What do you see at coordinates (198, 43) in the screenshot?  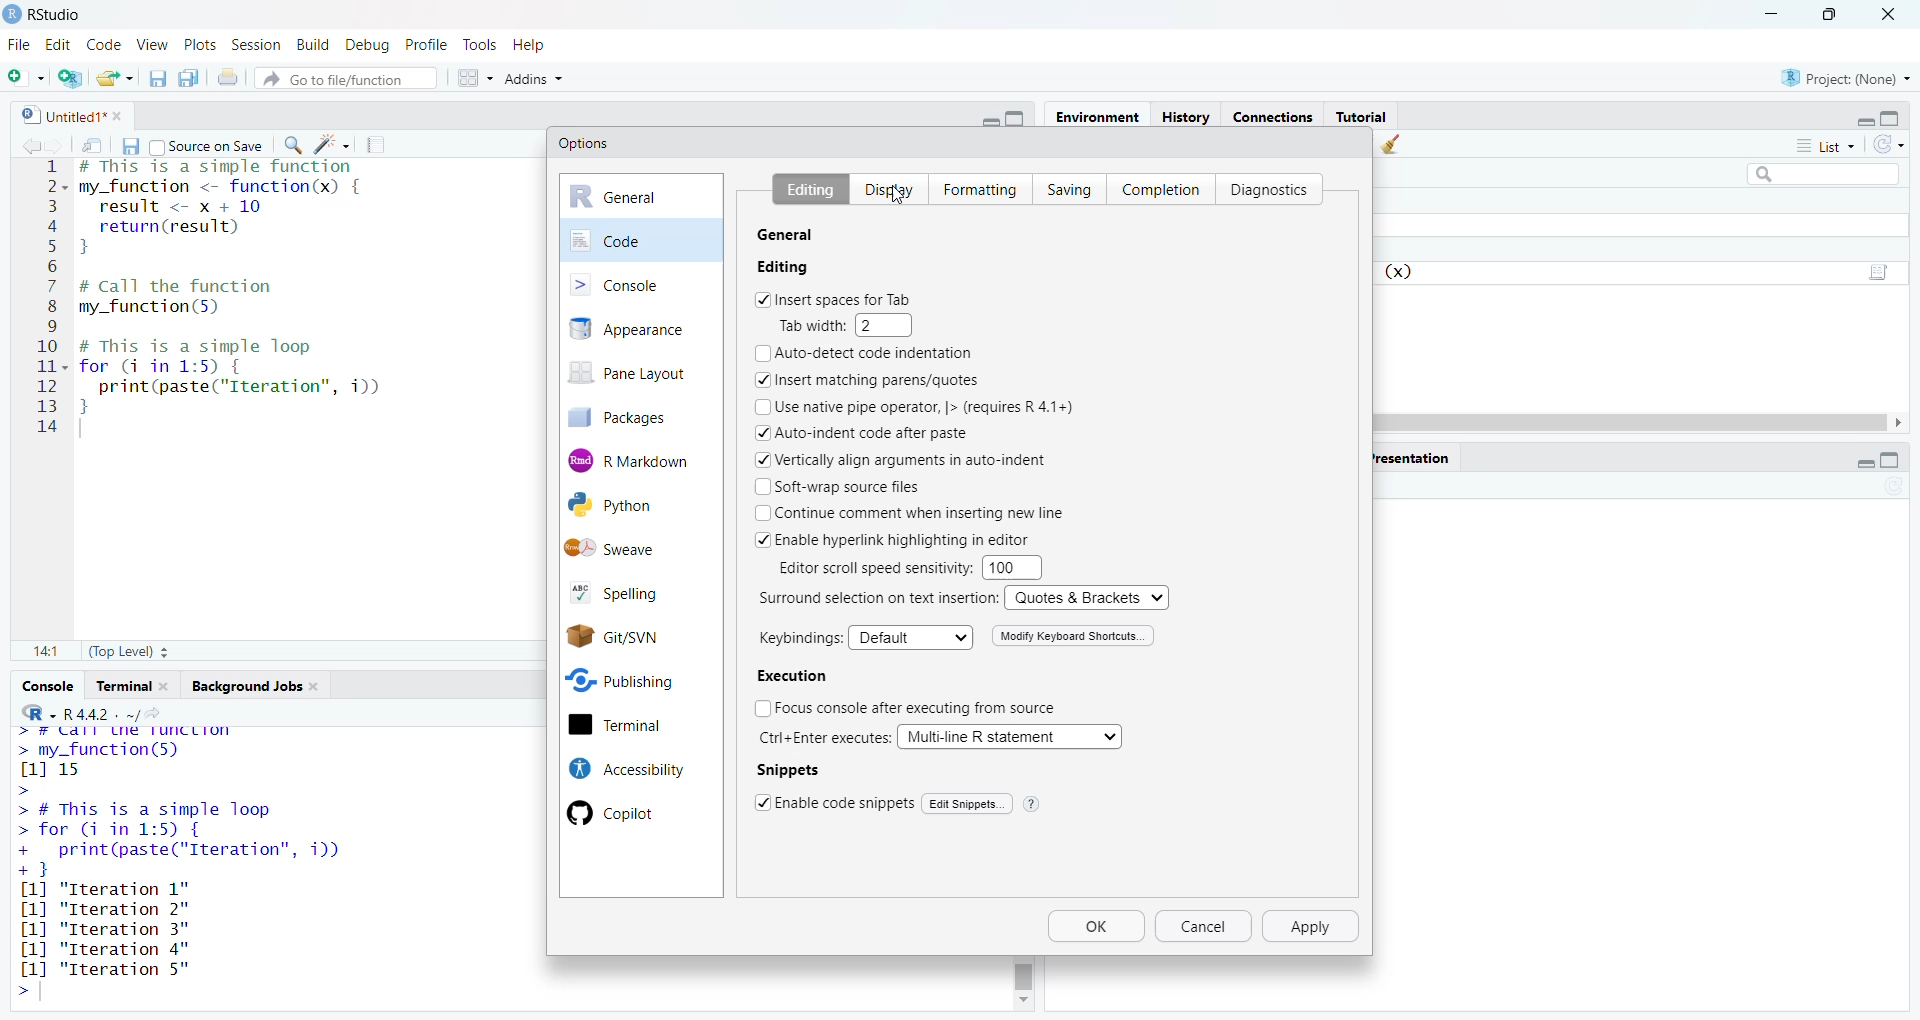 I see `plots` at bounding box center [198, 43].